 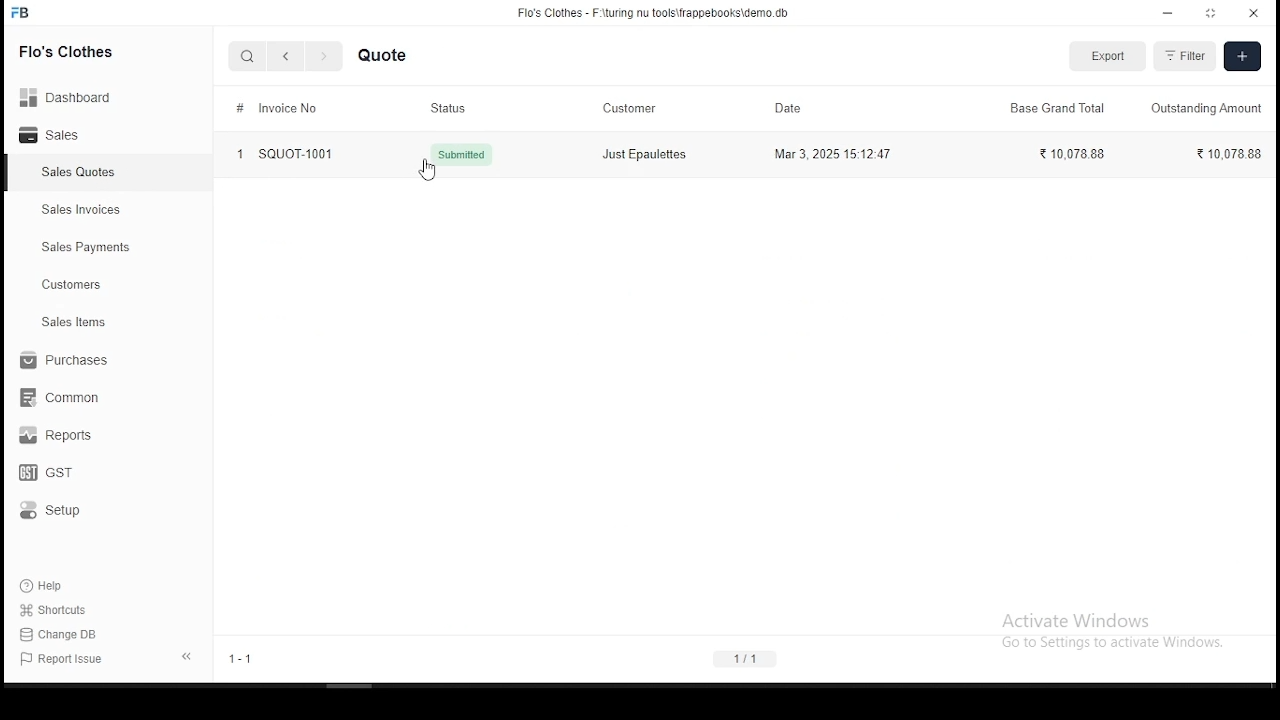 I want to click on back, so click(x=283, y=55).